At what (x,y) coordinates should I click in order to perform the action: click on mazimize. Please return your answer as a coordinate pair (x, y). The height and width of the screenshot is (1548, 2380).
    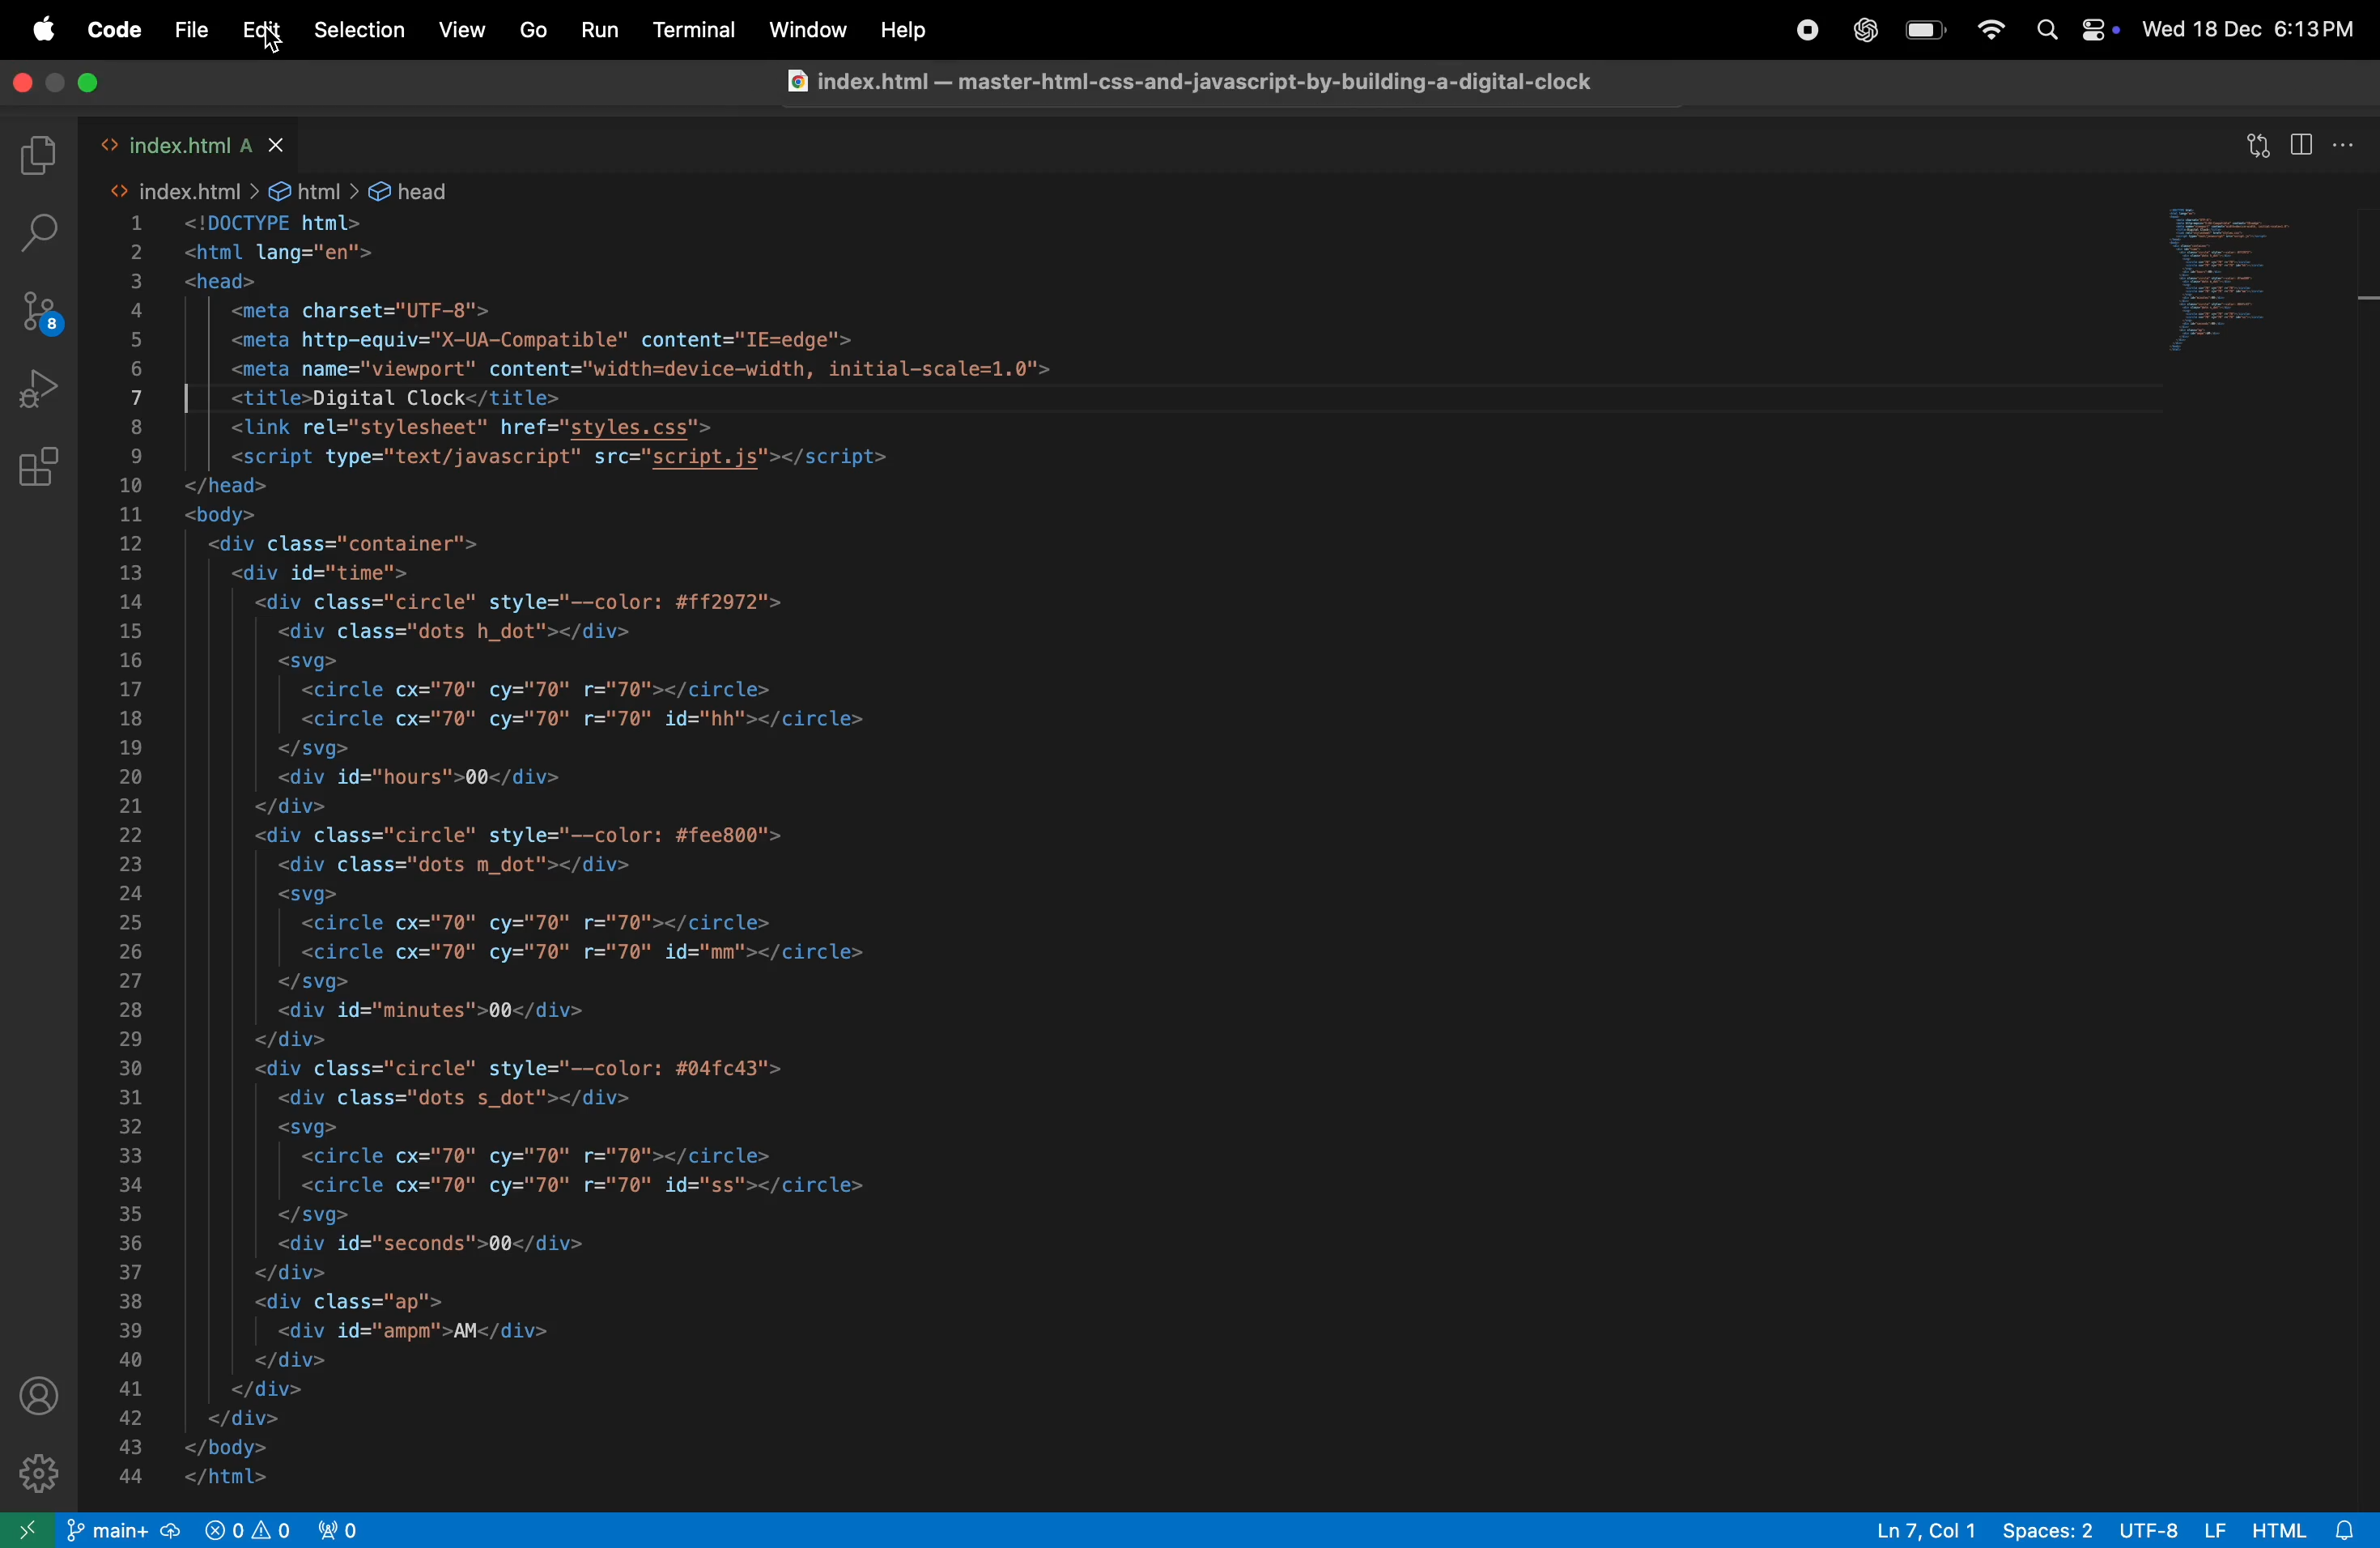
    Looking at the image, I should click on (85, 85).